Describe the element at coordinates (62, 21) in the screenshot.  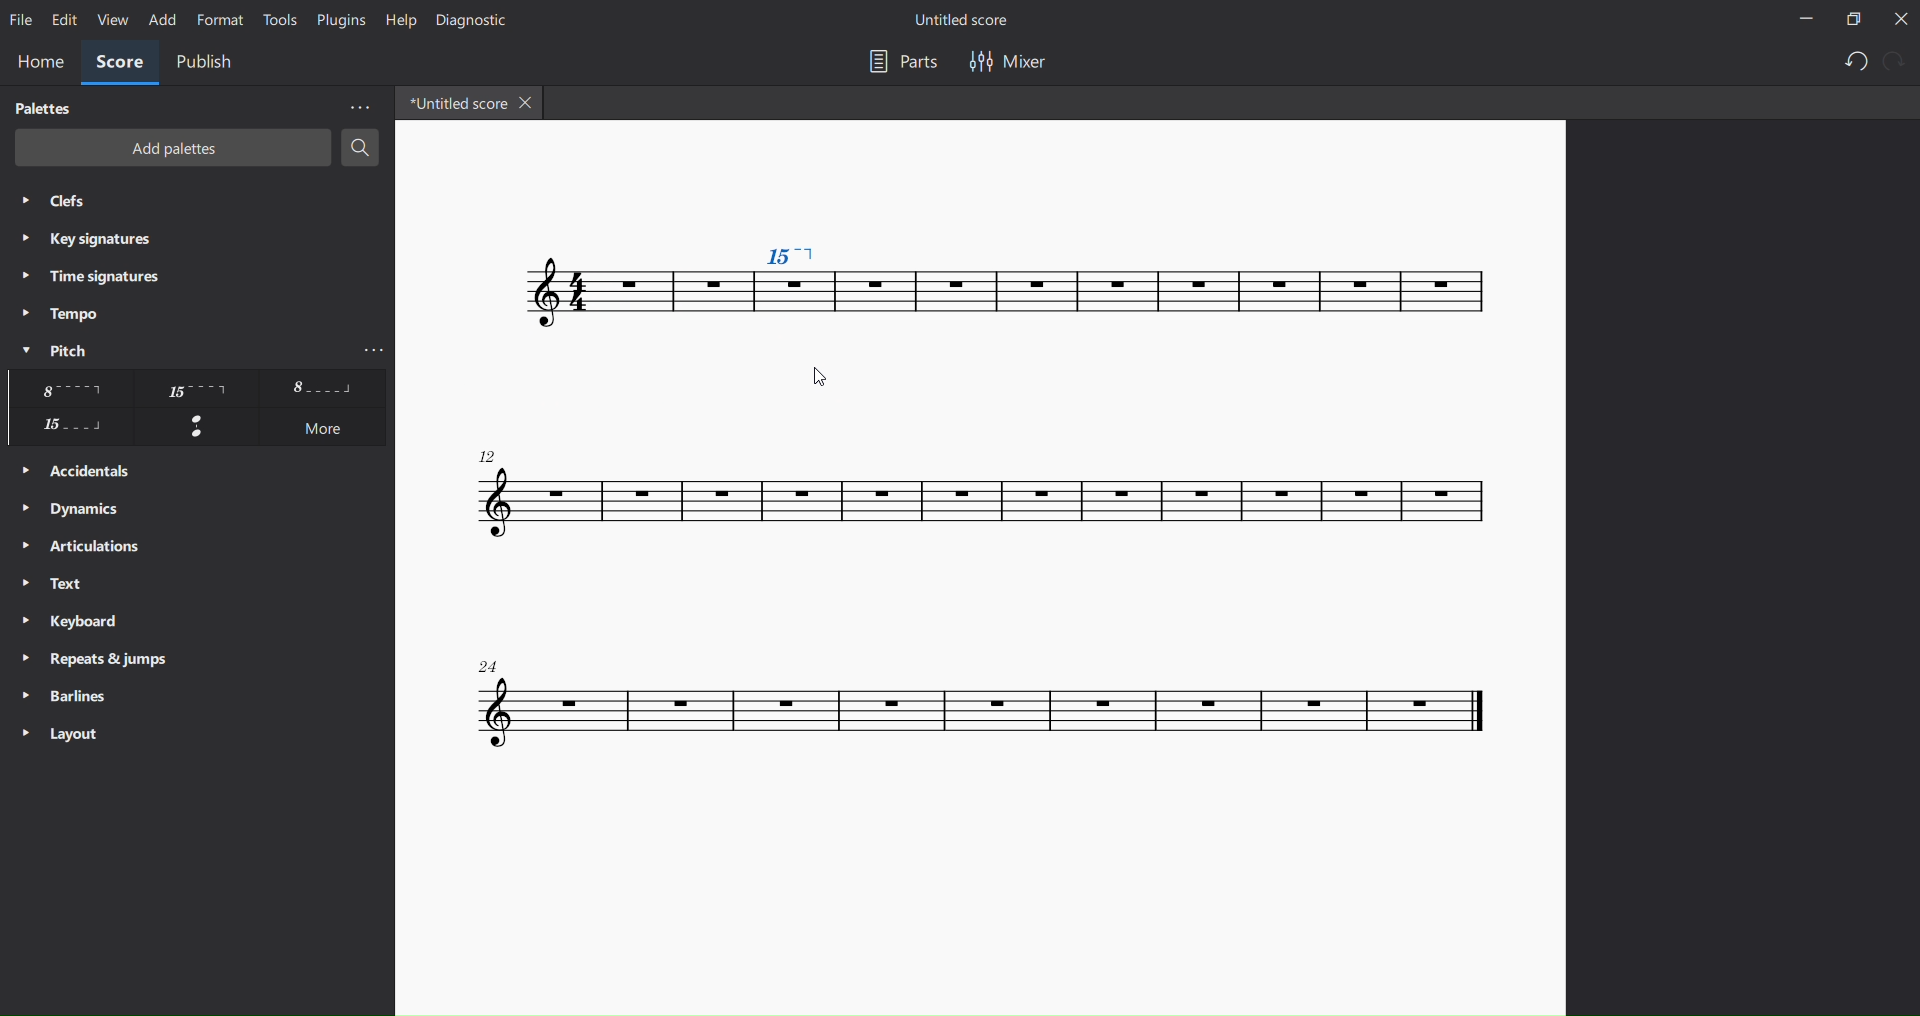
I see `edit` at that location.